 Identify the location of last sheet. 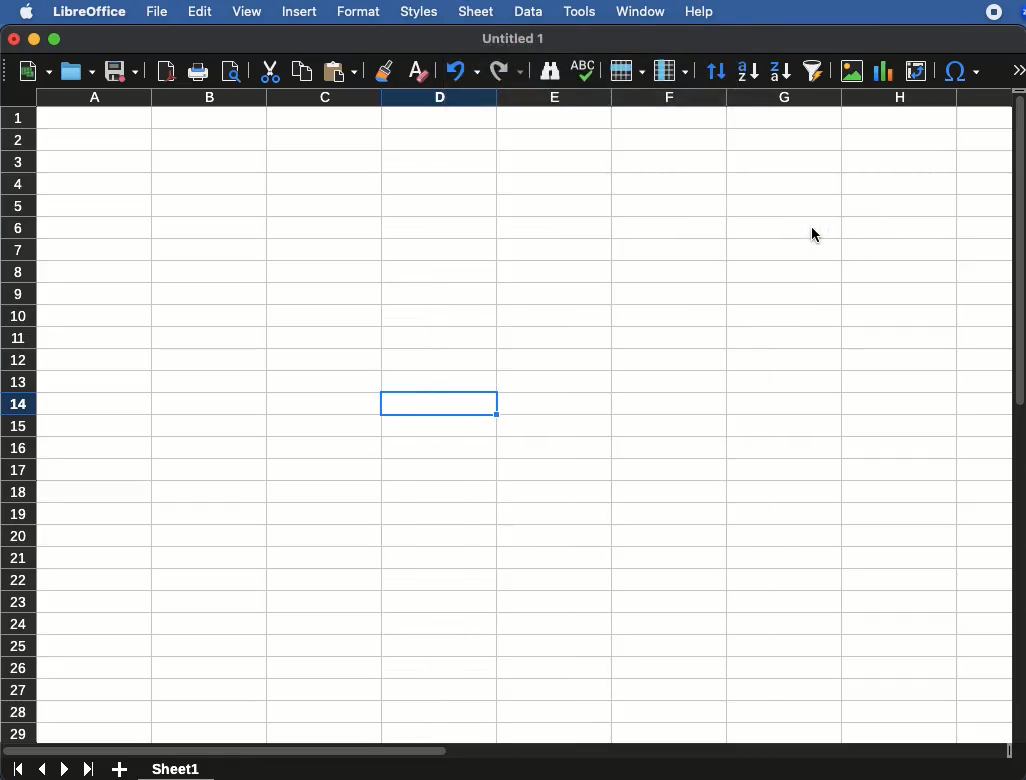
(91, 769).